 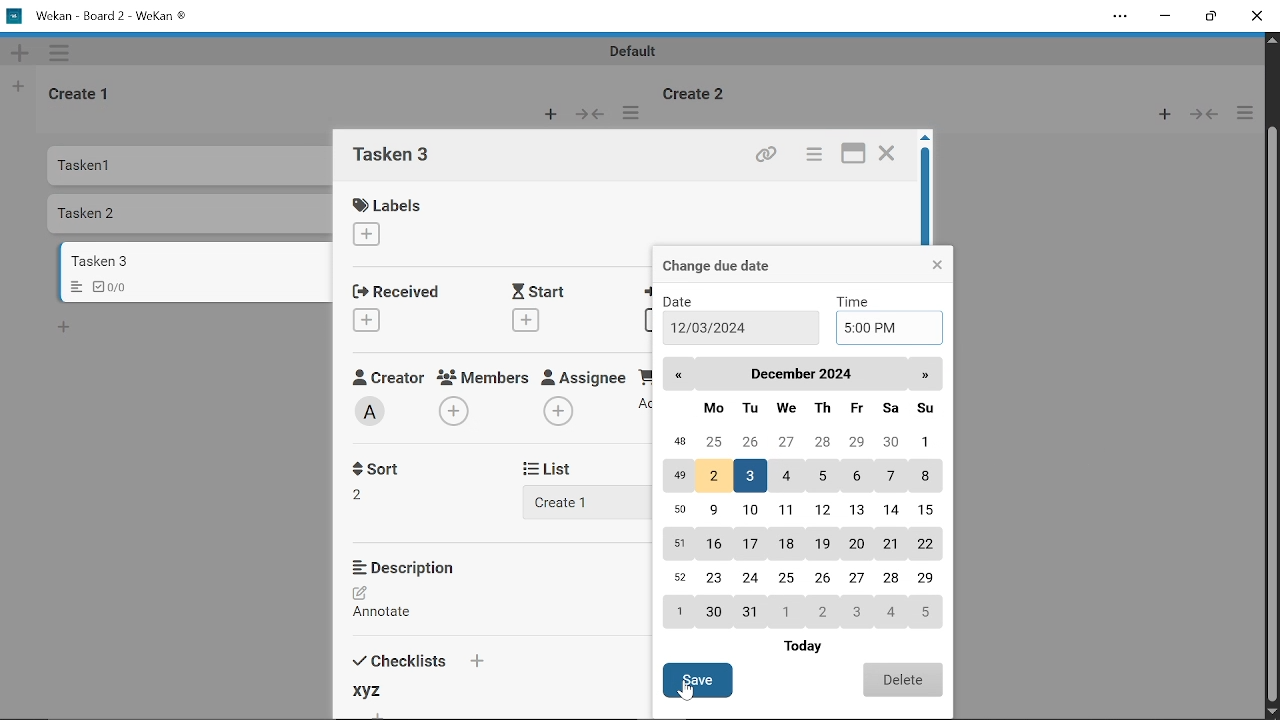 I want to click on Delete, so click(x=902, y=680).